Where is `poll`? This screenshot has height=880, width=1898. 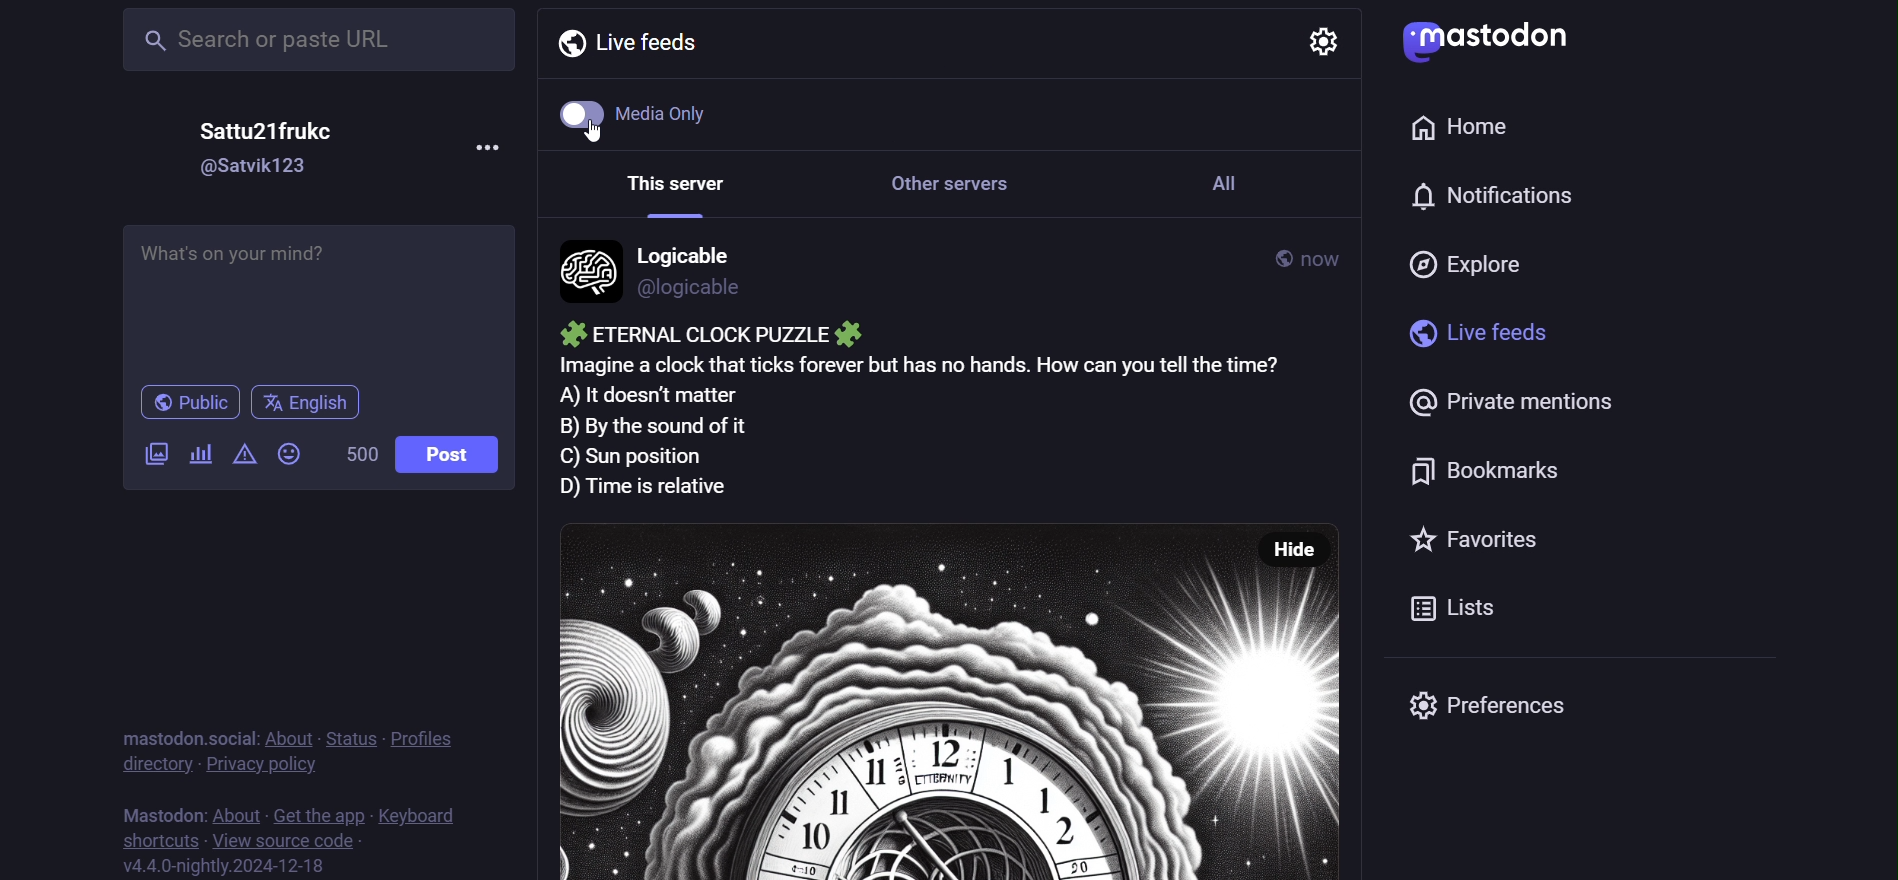 poll is located at coordinates (202, 452).